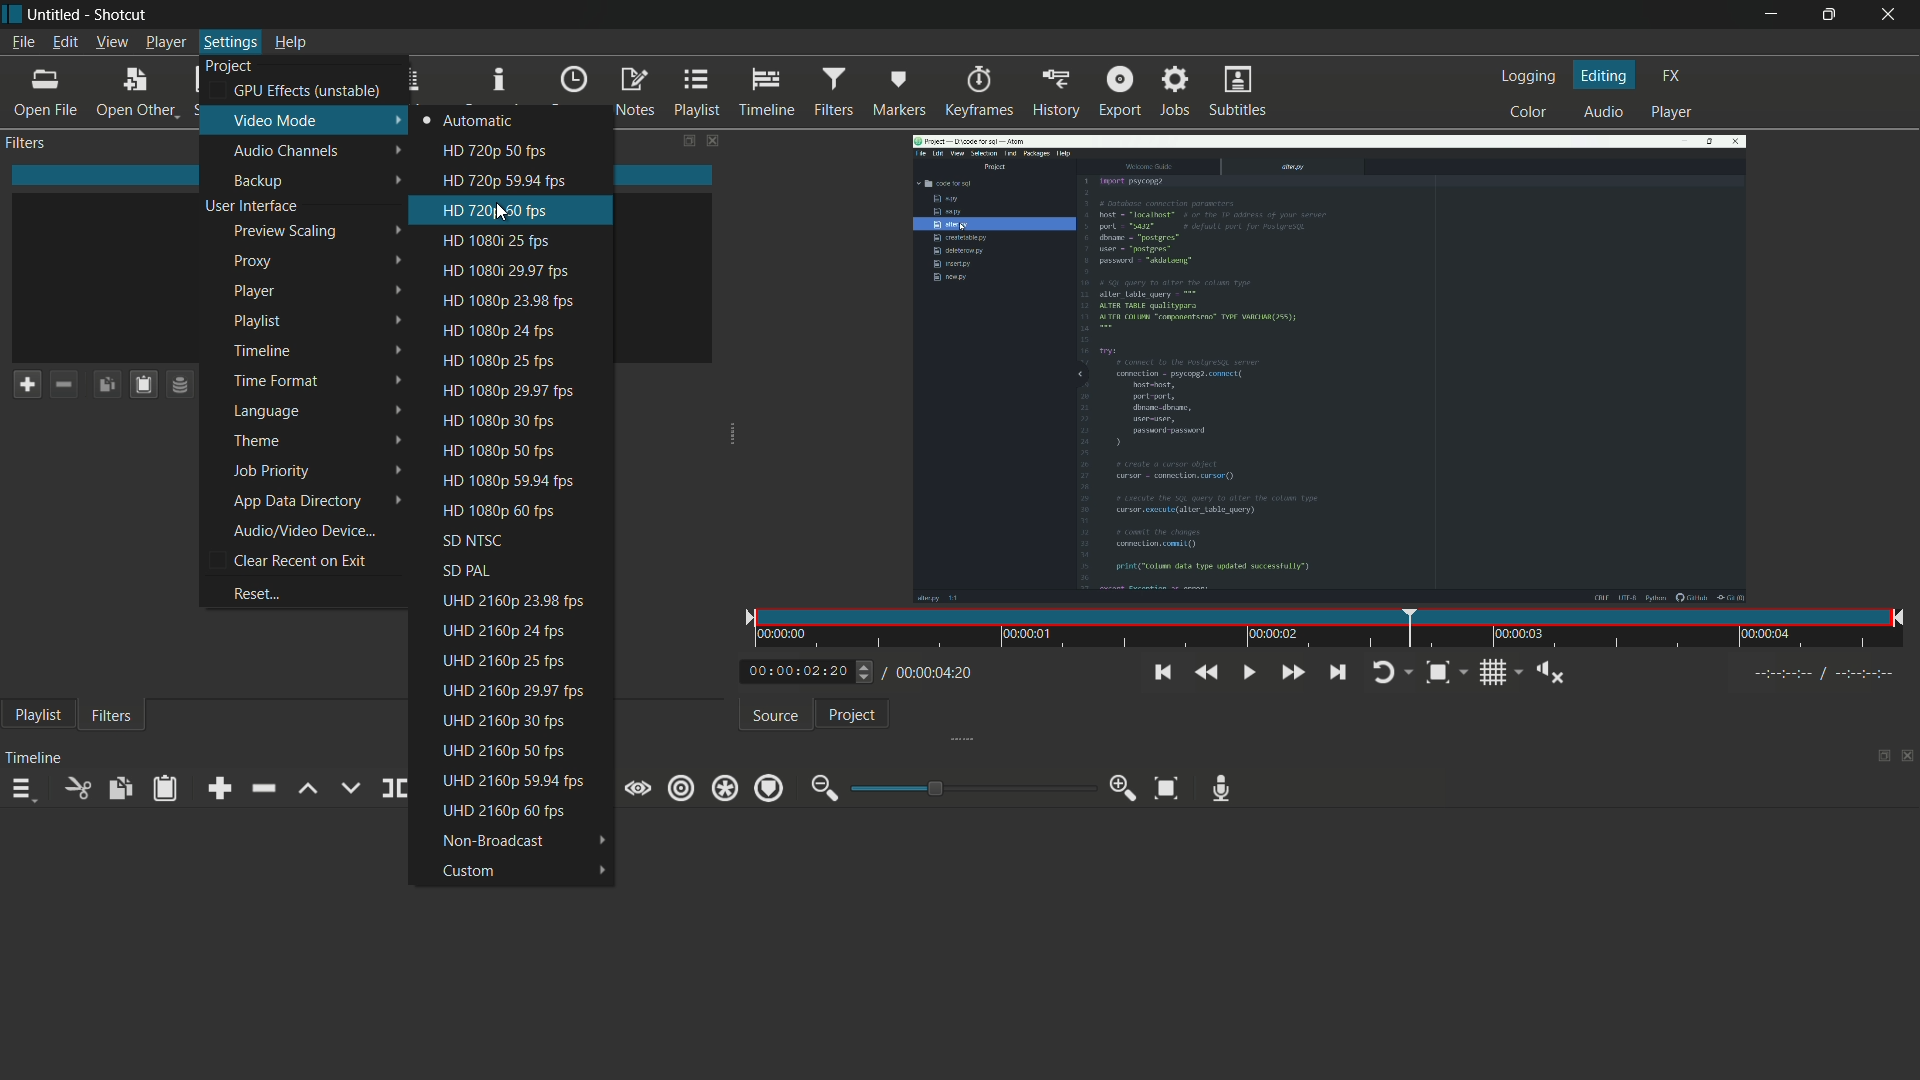  I want to click on remove a filter, so click(64, 382).